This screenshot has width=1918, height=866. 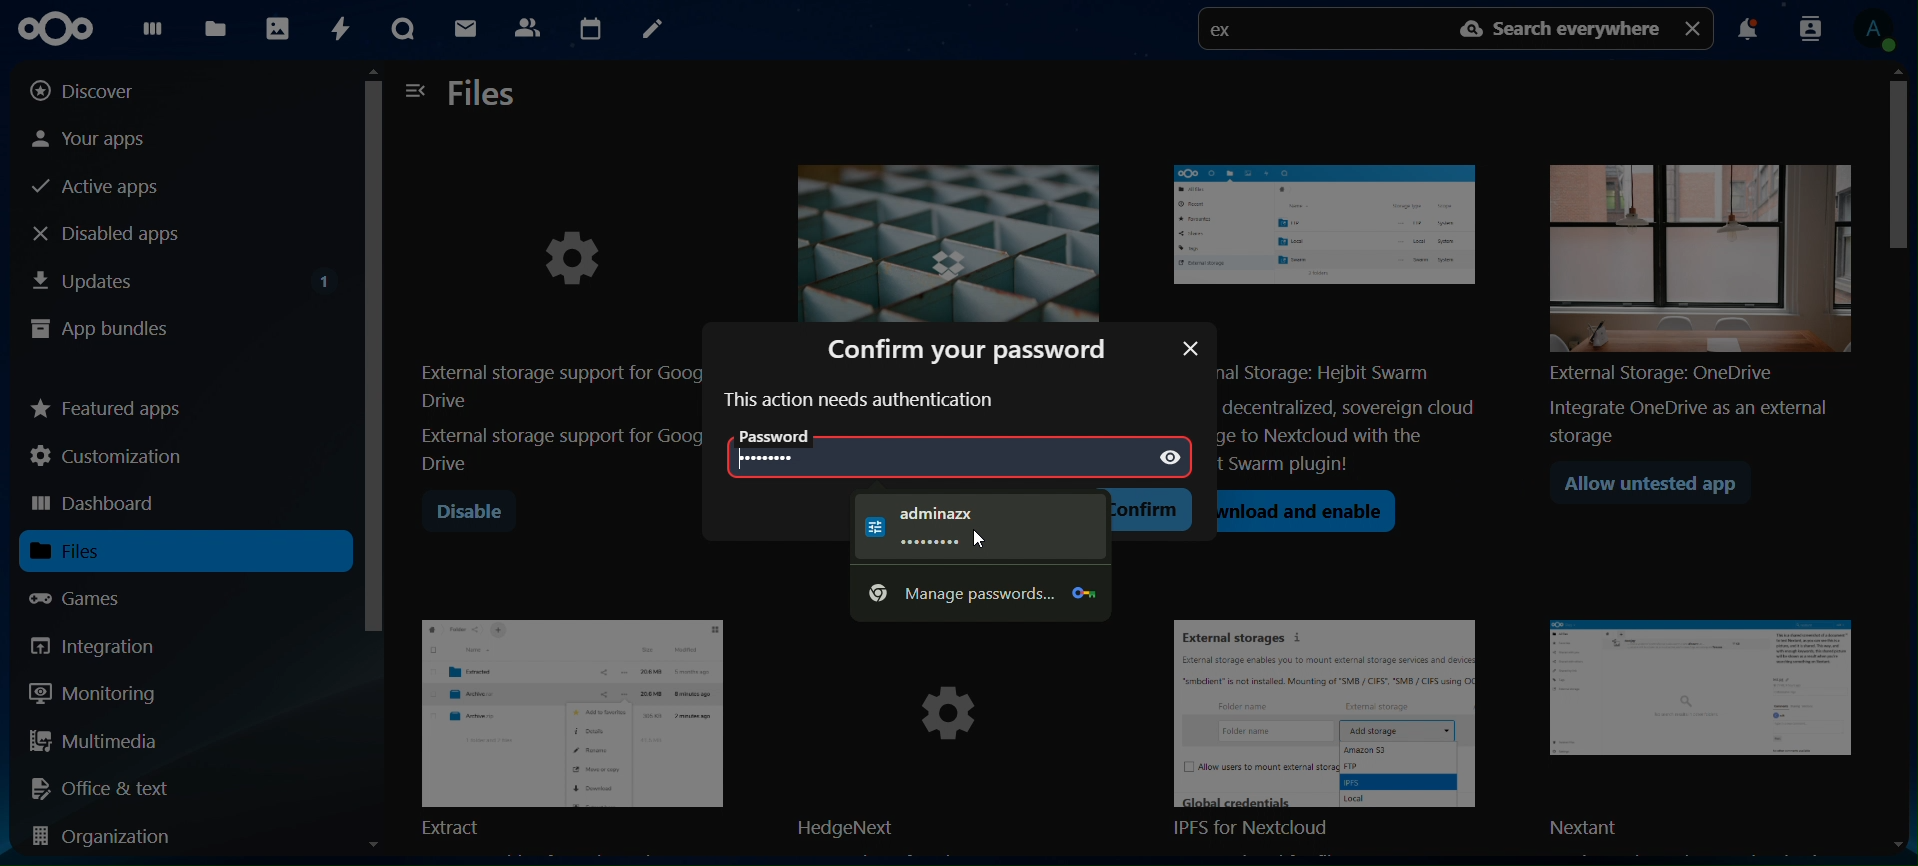 I want to click on Nextant, so click(x=1707, y=730).